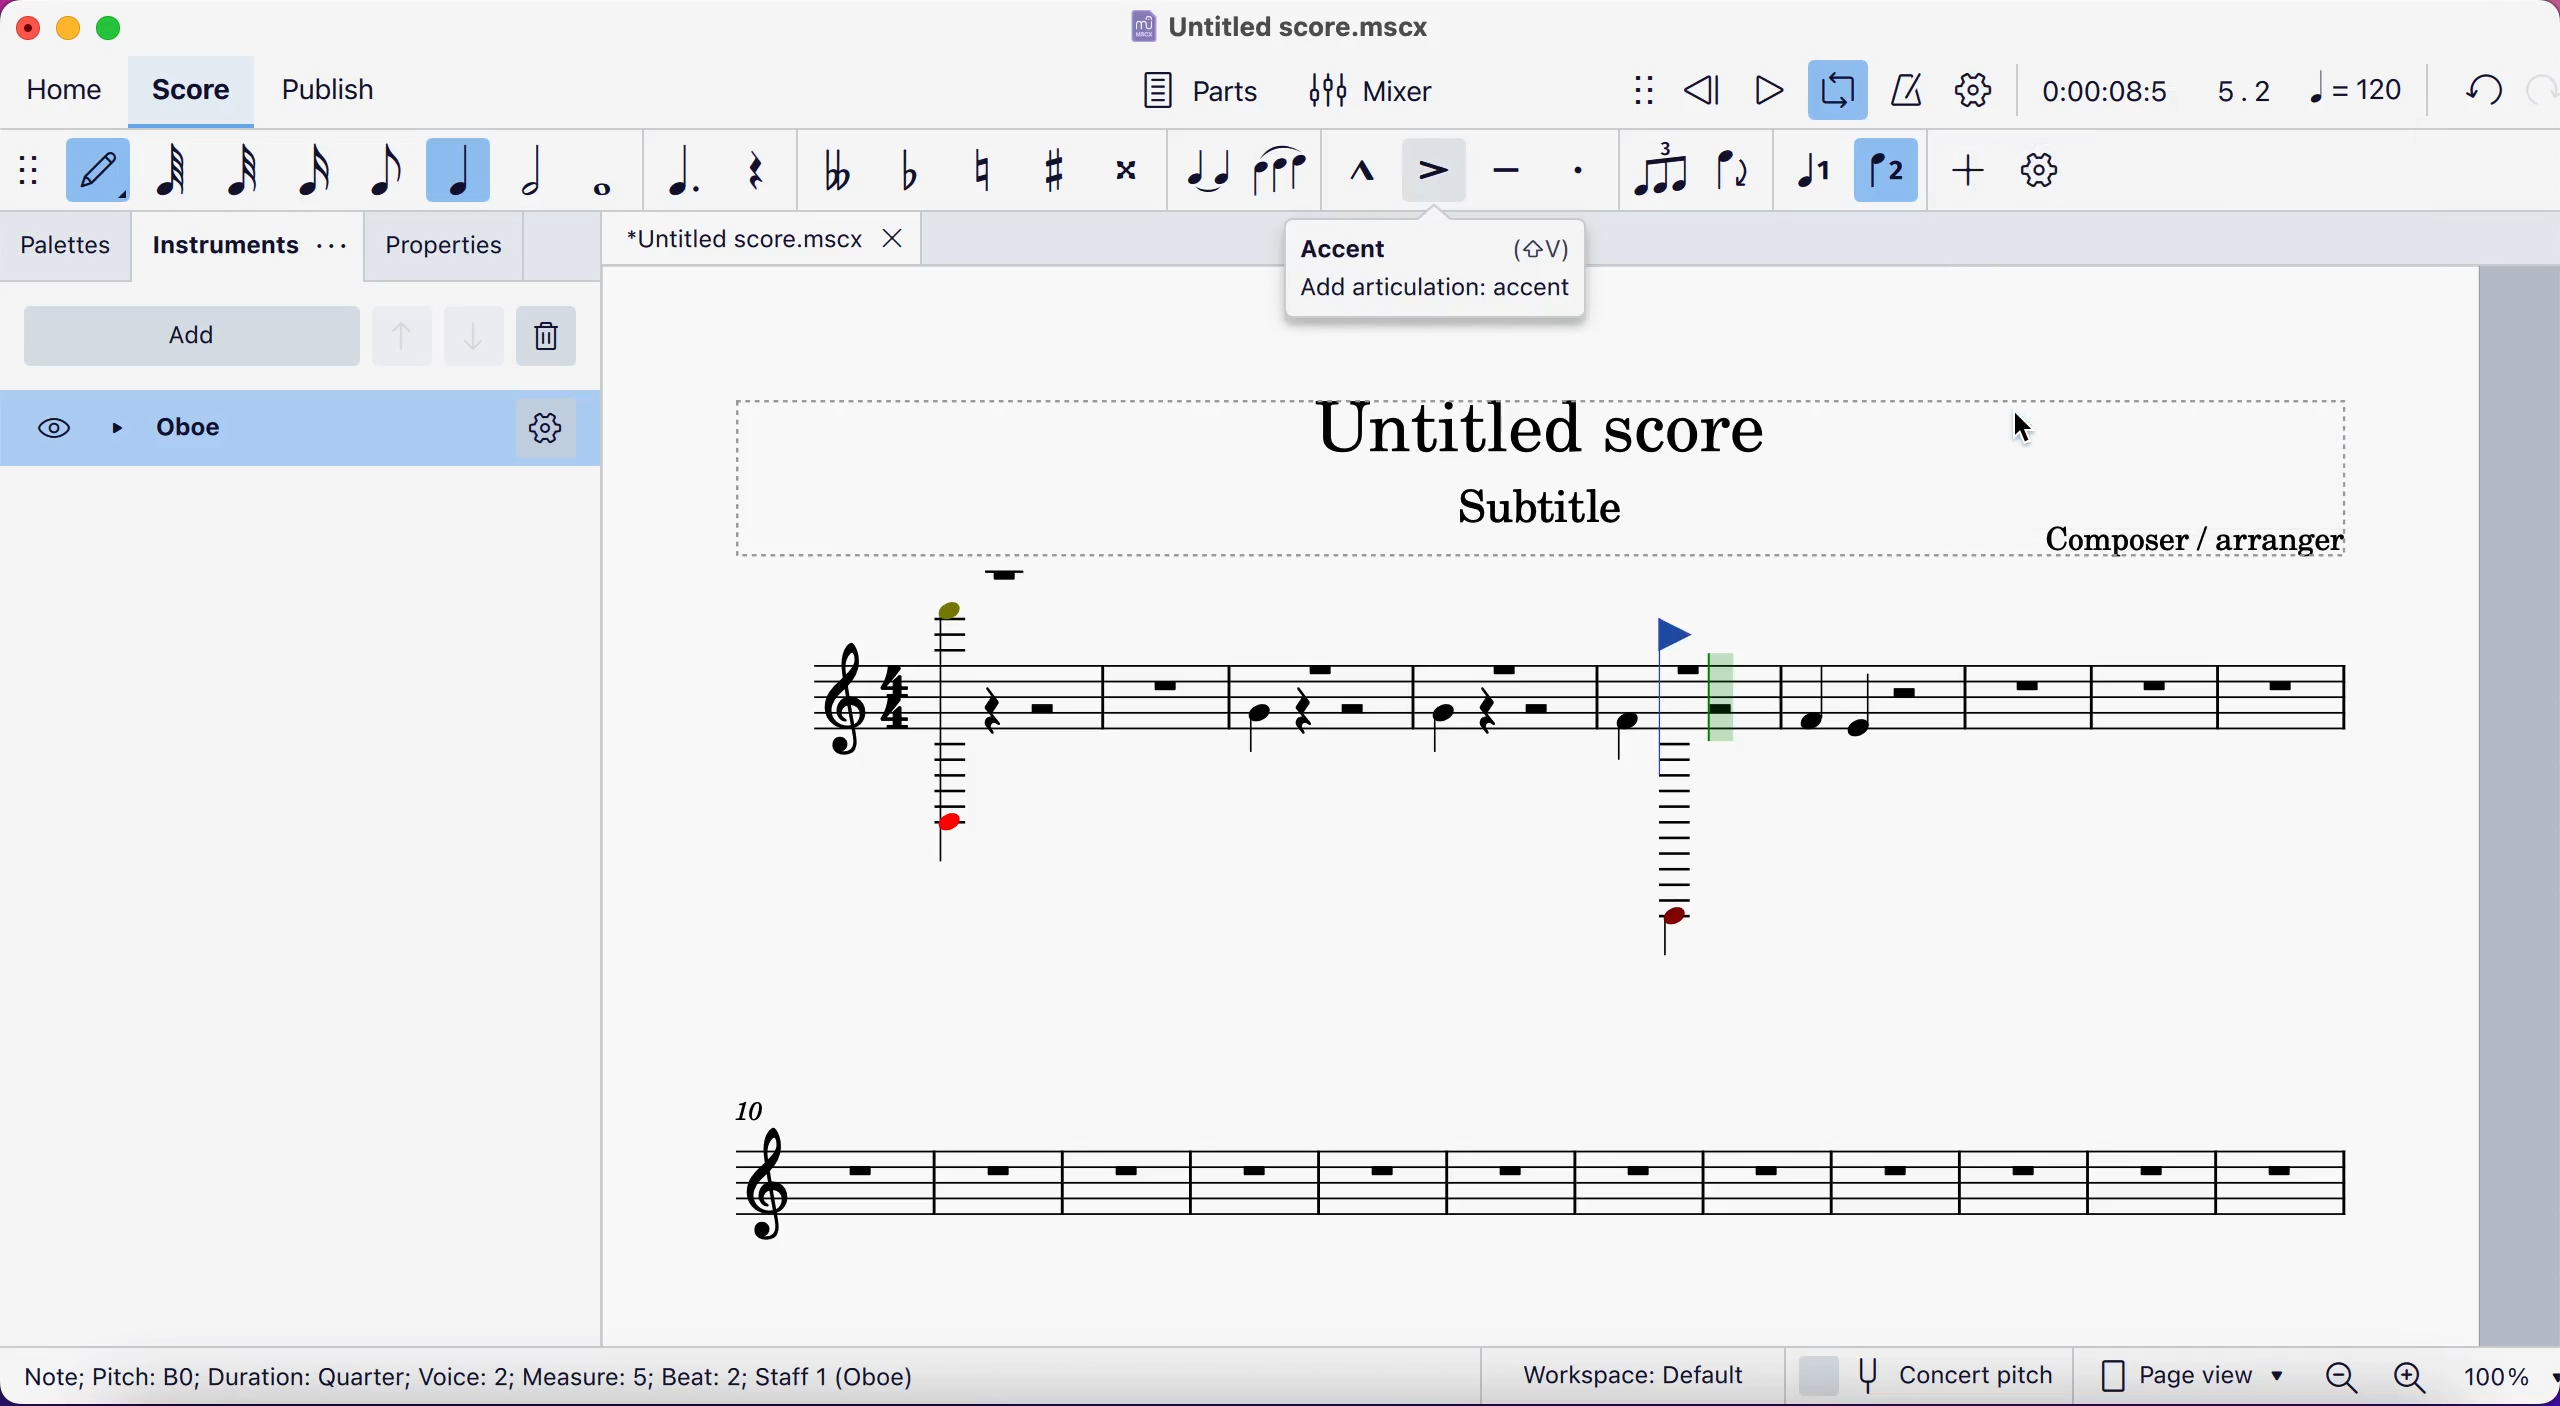 The width and height of the screenshot is (2560, 1406). What do you see at coordinates (245, 249) in the screenshot?
I see `instruments` at bounding box center [245, 249].